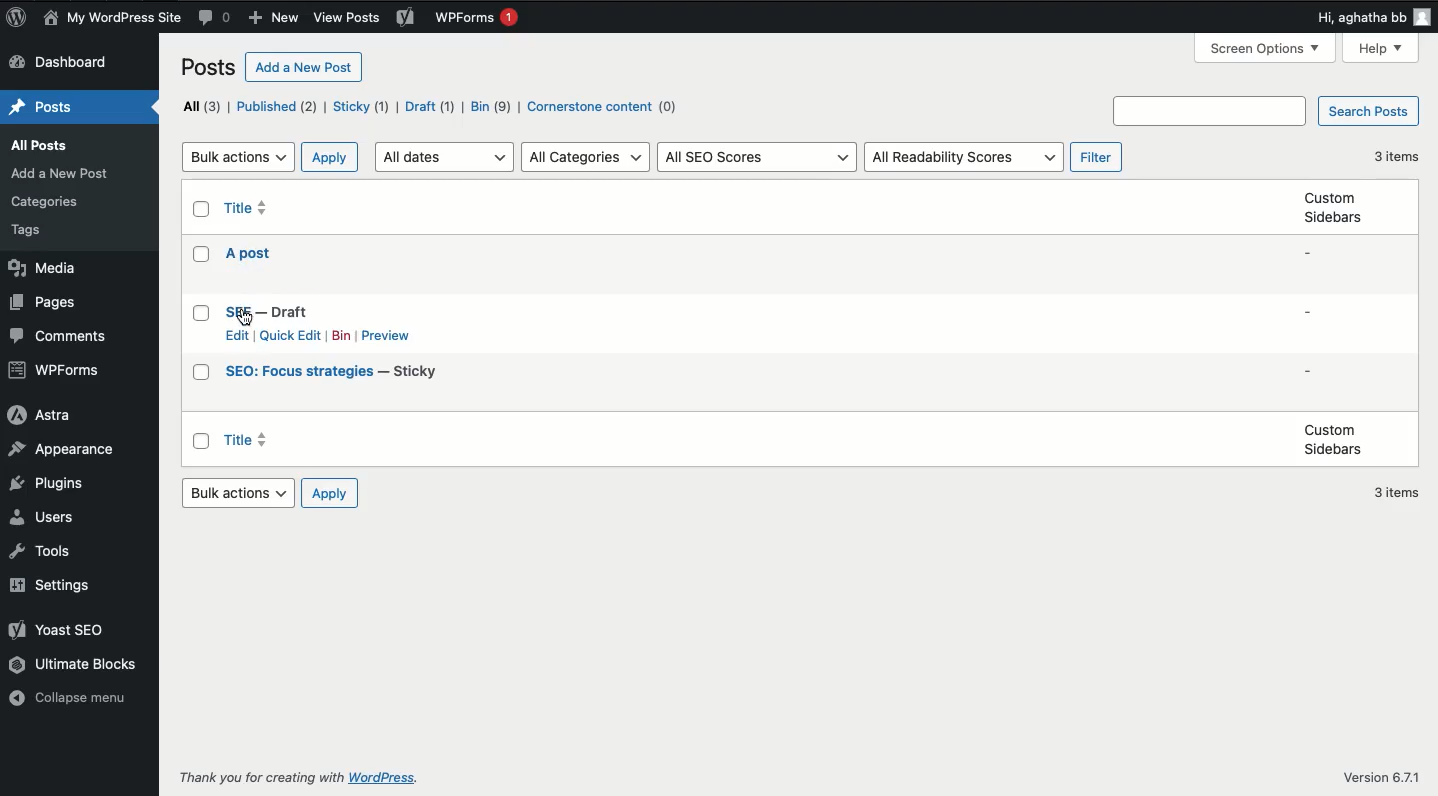 The height and width of the screenshot is (796, 1438). I want to click on Astra, so click(39, 415).